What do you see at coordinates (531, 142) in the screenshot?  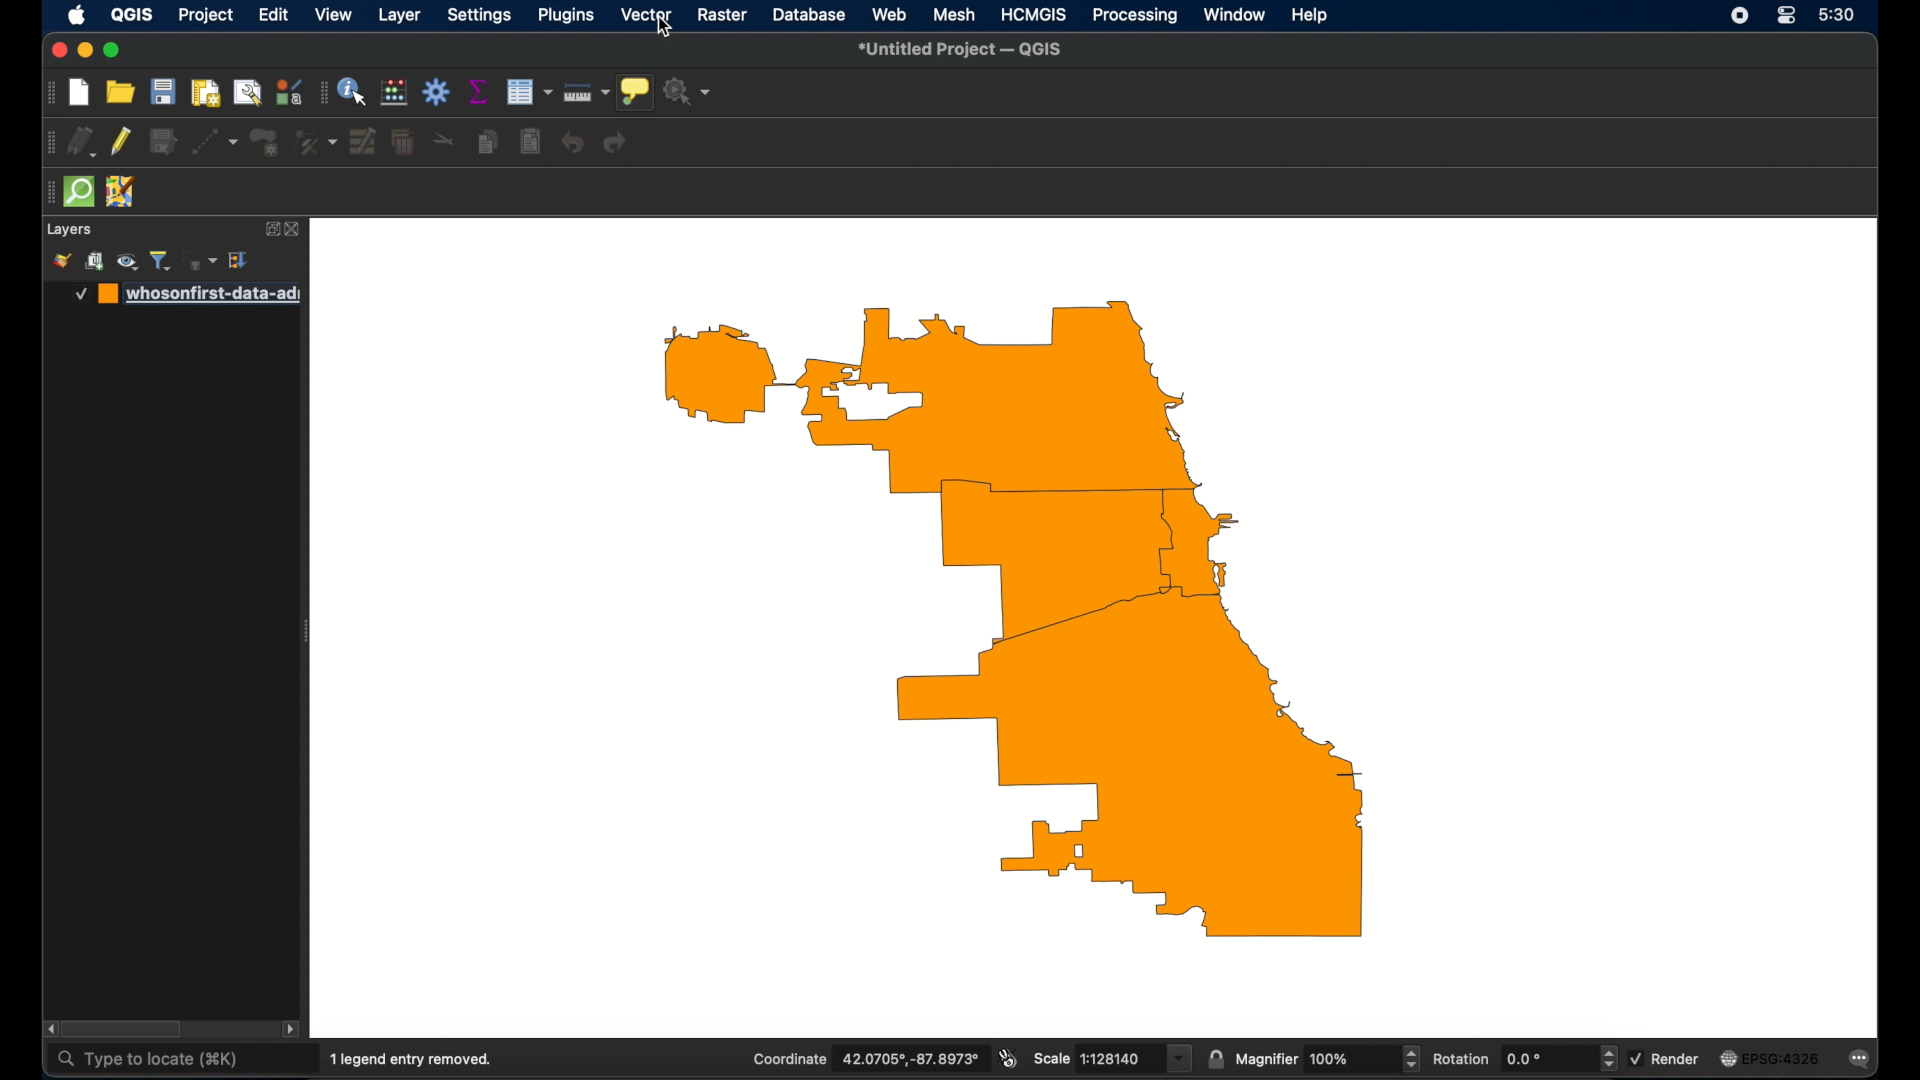 I see `paste features` at bounding box center [531, 142].